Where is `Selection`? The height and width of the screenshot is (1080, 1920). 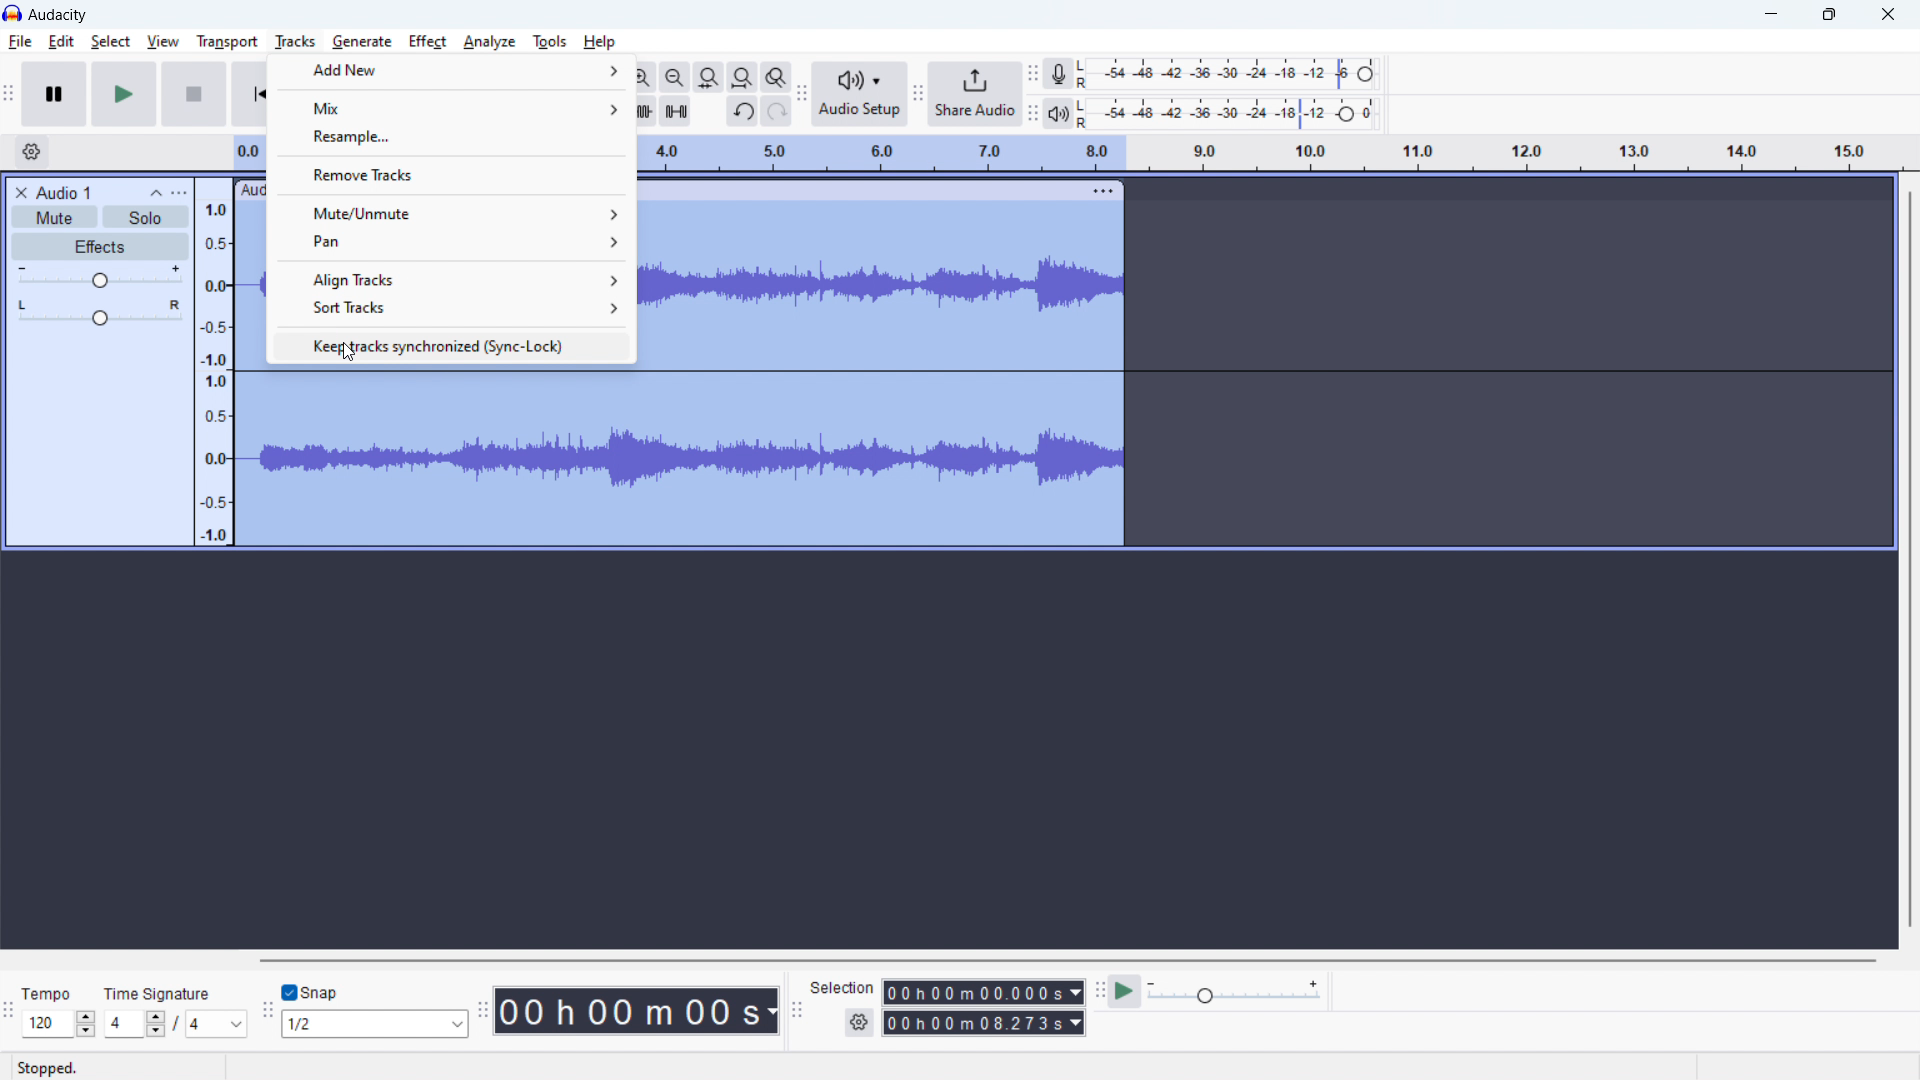
Selection is located at coordinates (842, 987).